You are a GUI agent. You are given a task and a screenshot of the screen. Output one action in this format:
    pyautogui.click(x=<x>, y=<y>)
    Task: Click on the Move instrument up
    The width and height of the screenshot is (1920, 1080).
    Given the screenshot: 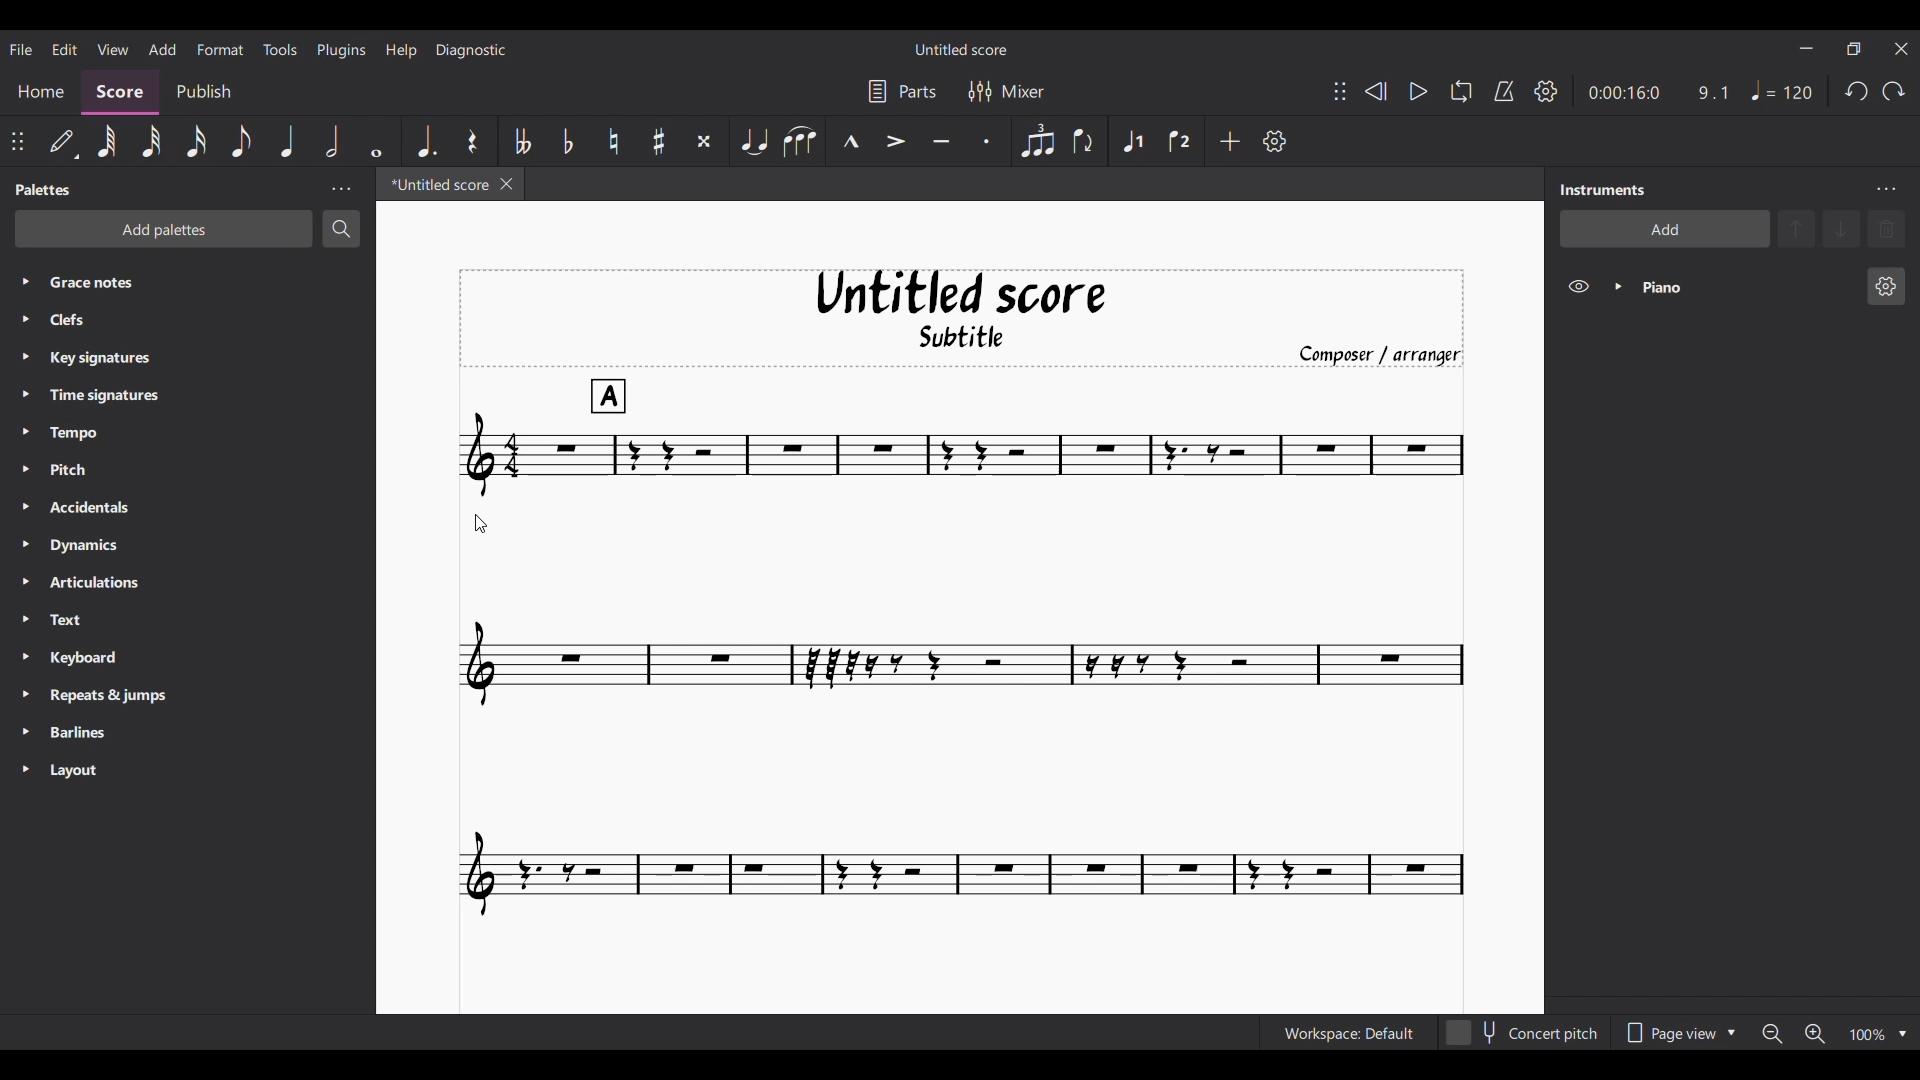 What is the action you would take?
    pyautogui.click(x=1797, y=228)
    